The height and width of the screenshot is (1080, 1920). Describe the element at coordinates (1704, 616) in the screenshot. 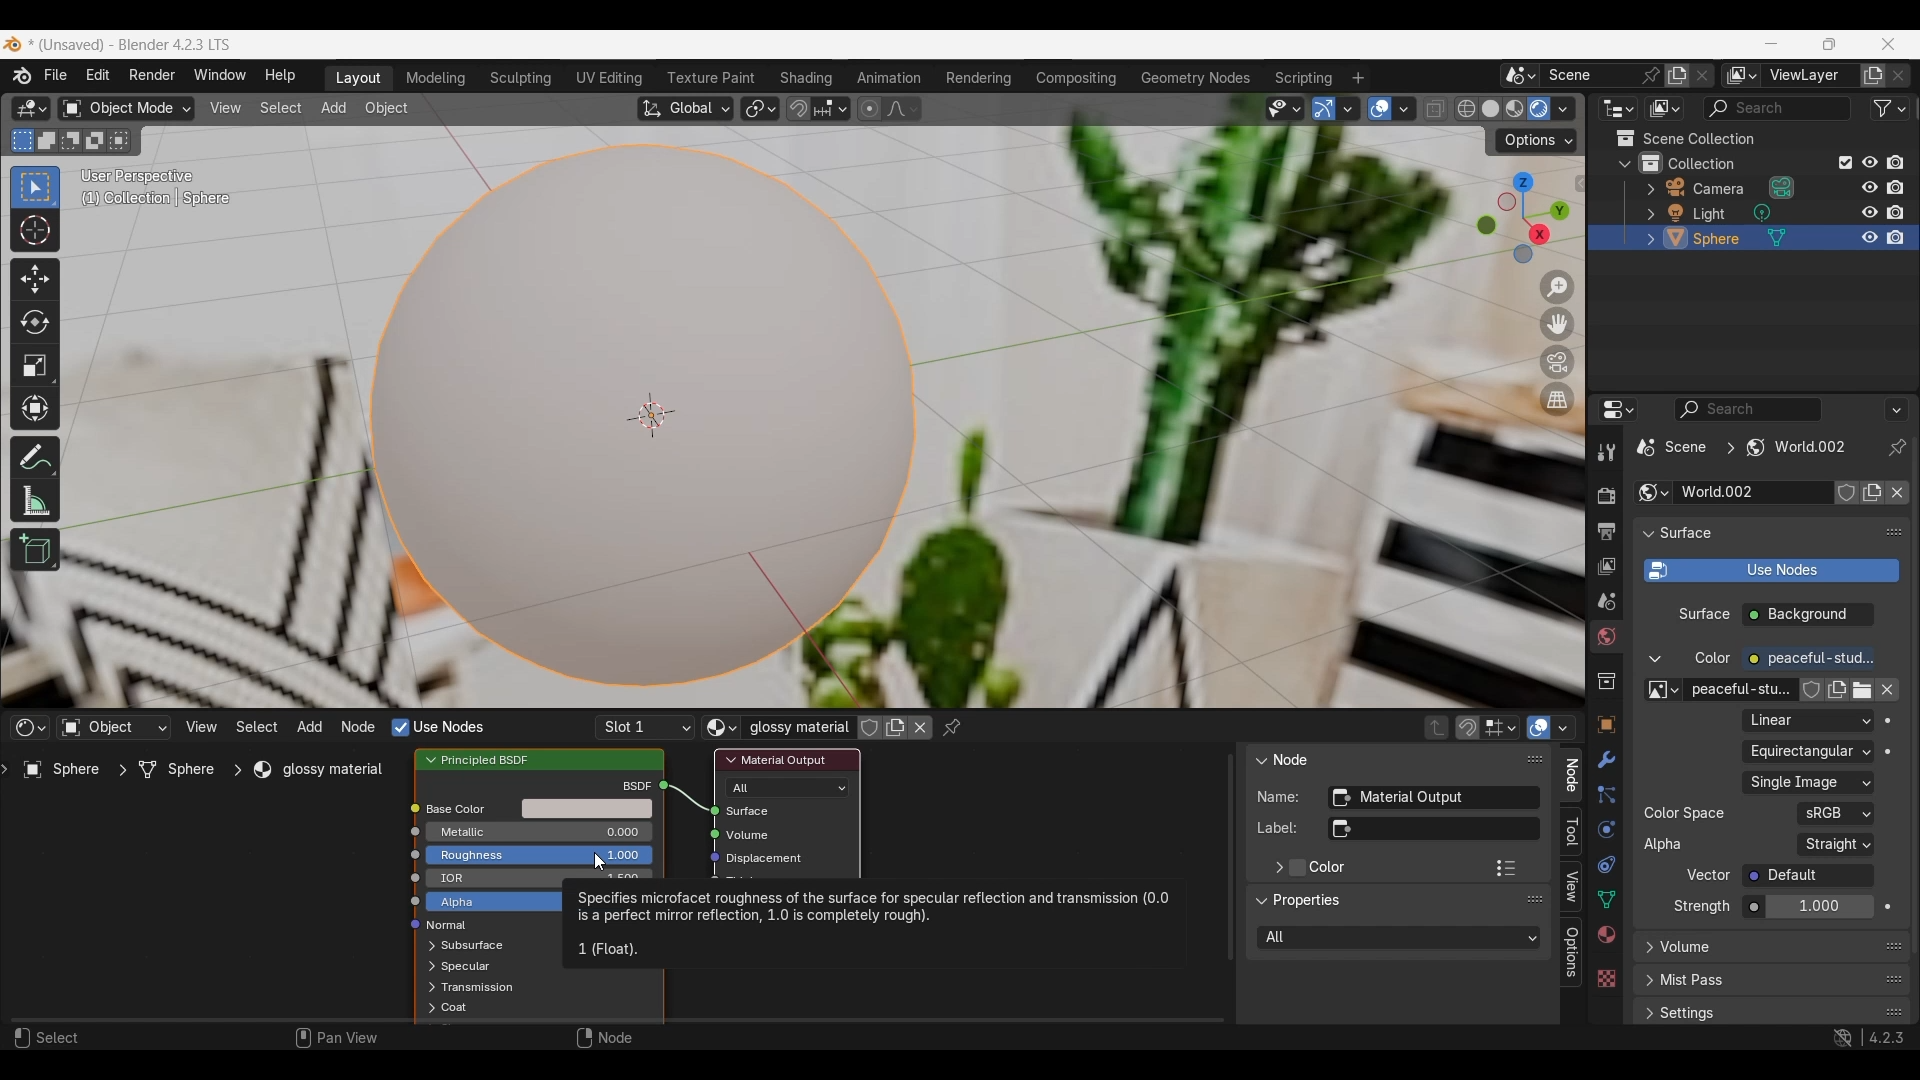

I see `surface` at that location.